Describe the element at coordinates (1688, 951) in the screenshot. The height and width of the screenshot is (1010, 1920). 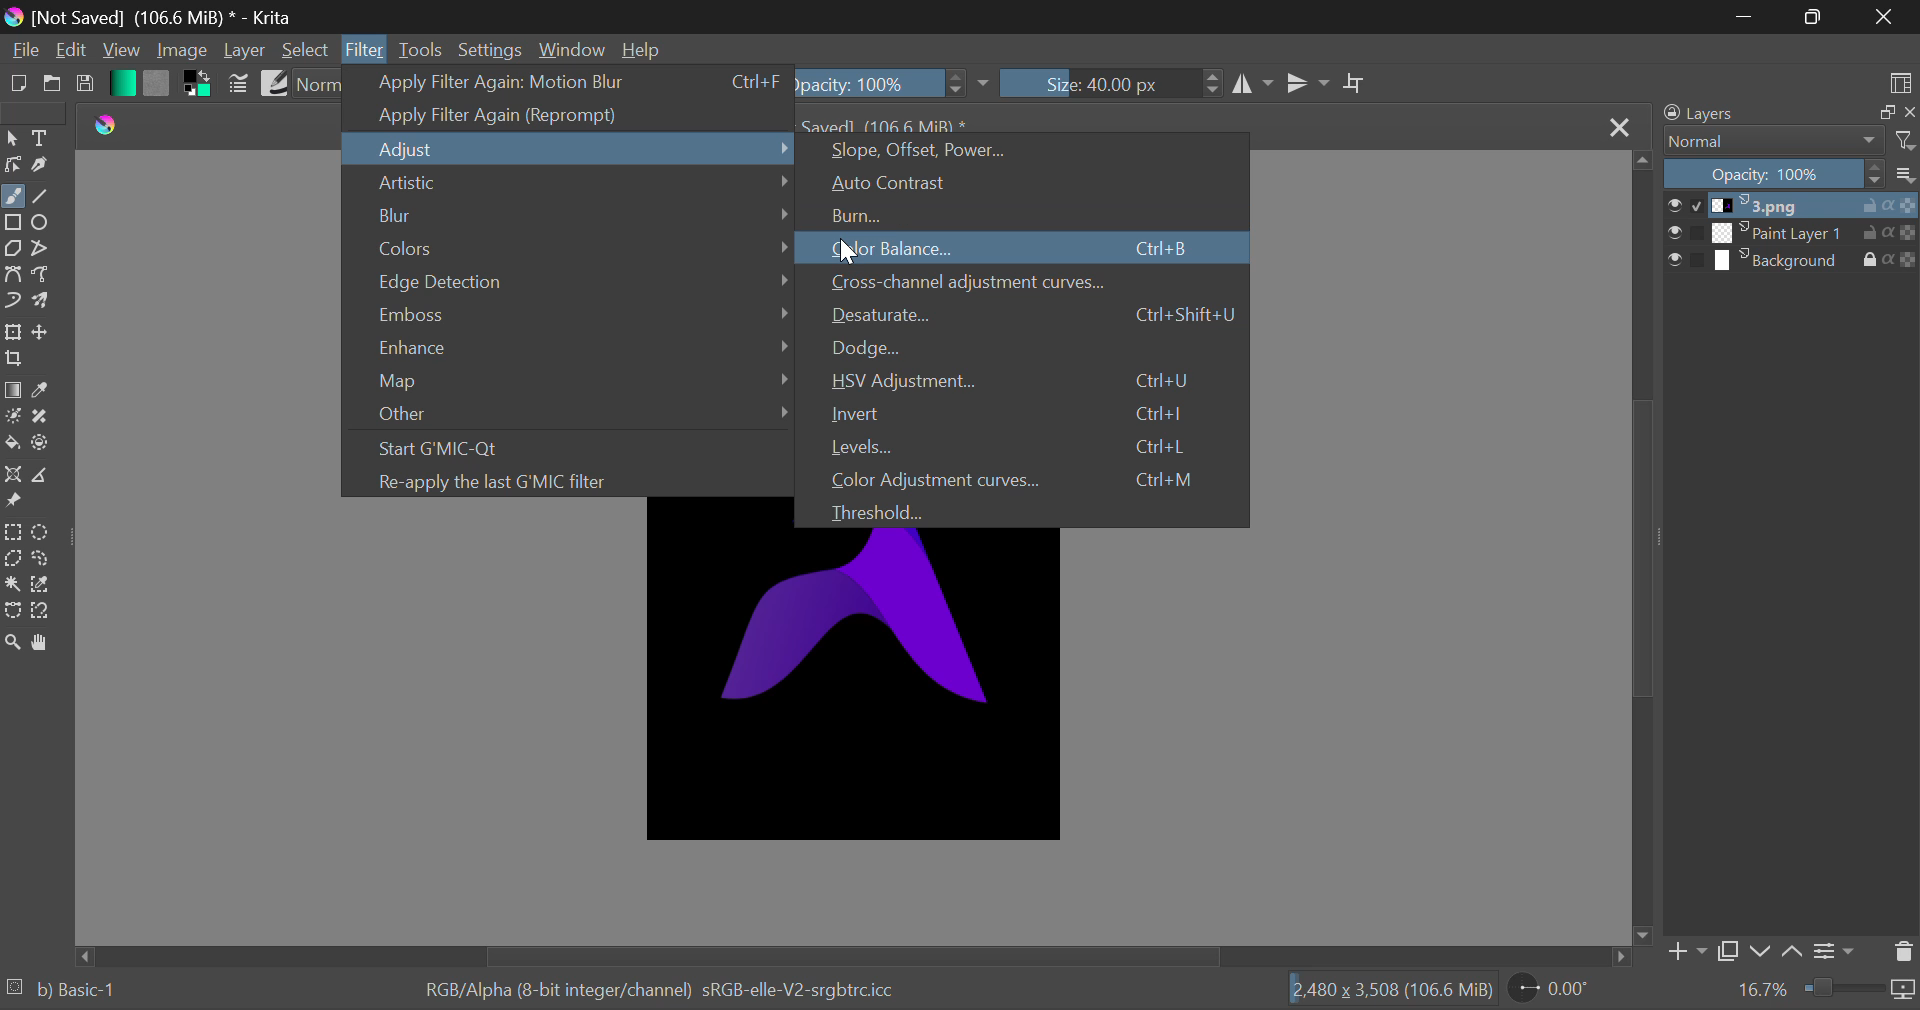
I see `Add Layer` at that location.